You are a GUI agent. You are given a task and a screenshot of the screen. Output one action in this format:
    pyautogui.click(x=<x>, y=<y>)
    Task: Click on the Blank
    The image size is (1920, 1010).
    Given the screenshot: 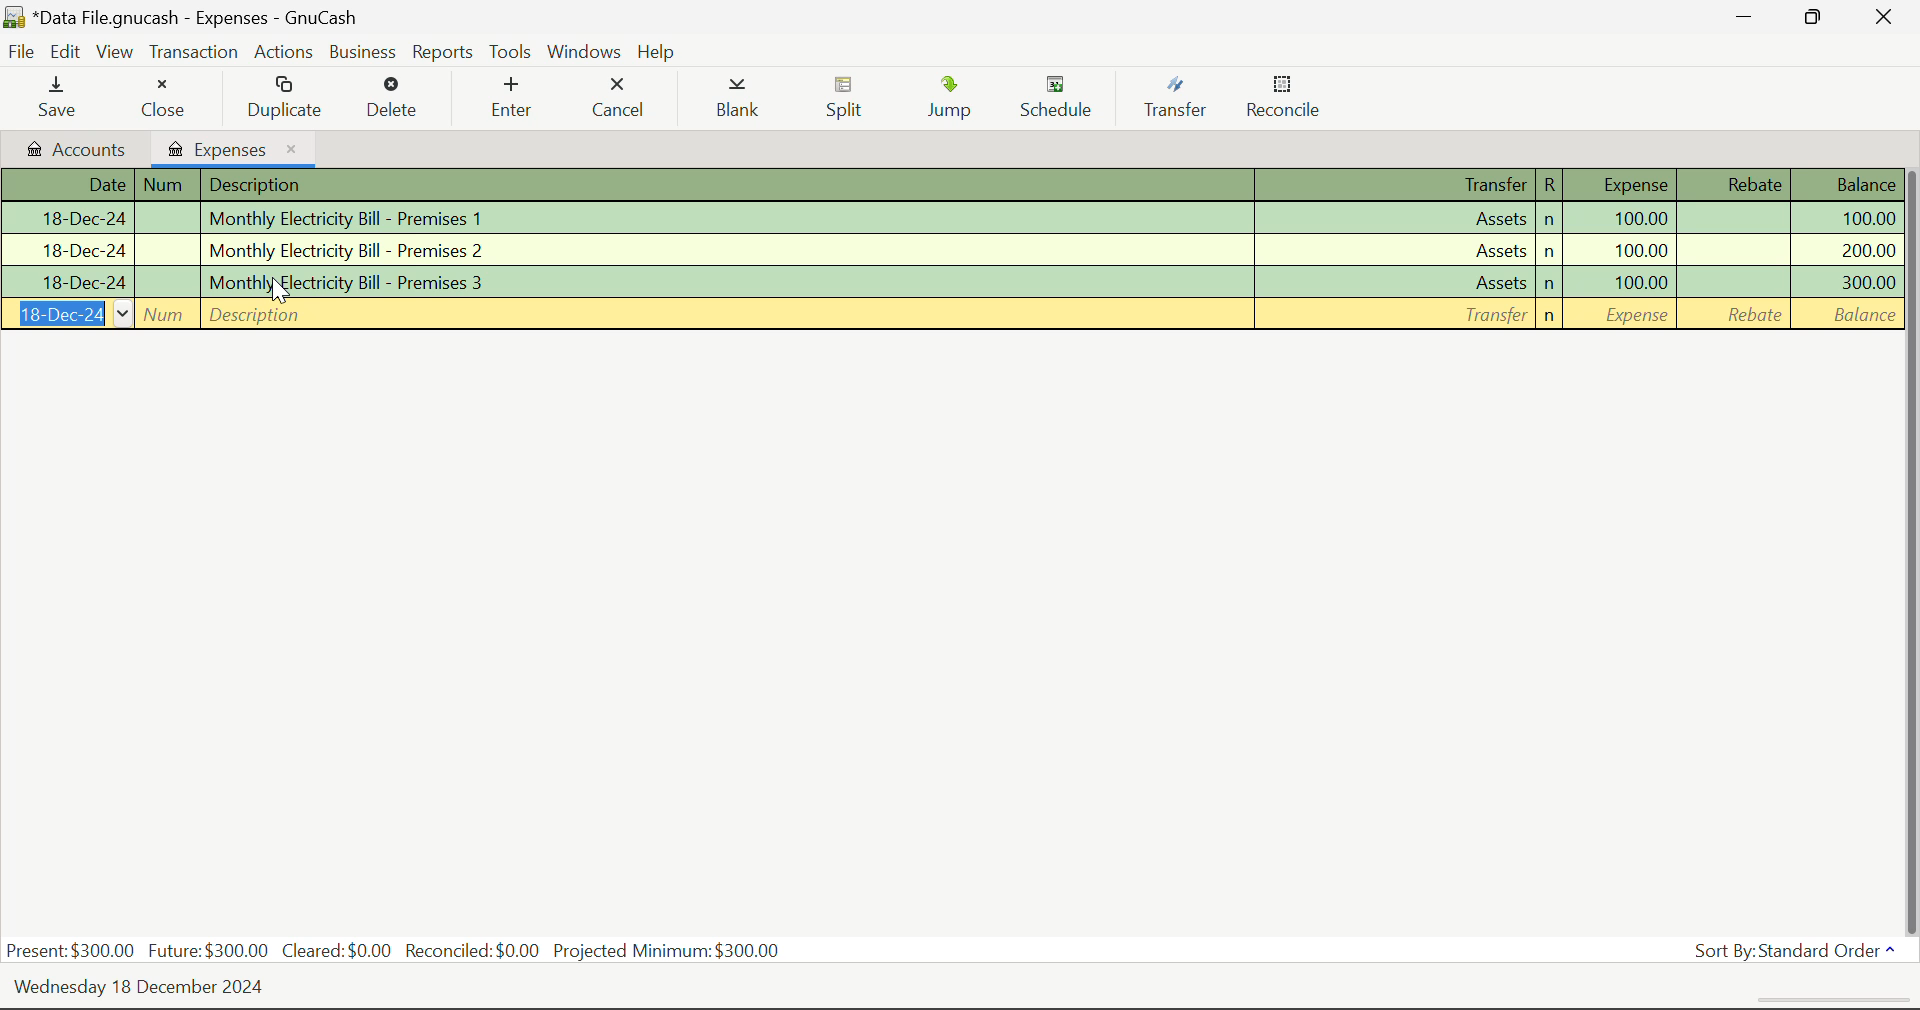 What is the action you would take?
    pyautogui.click(x=744, y=100)
    